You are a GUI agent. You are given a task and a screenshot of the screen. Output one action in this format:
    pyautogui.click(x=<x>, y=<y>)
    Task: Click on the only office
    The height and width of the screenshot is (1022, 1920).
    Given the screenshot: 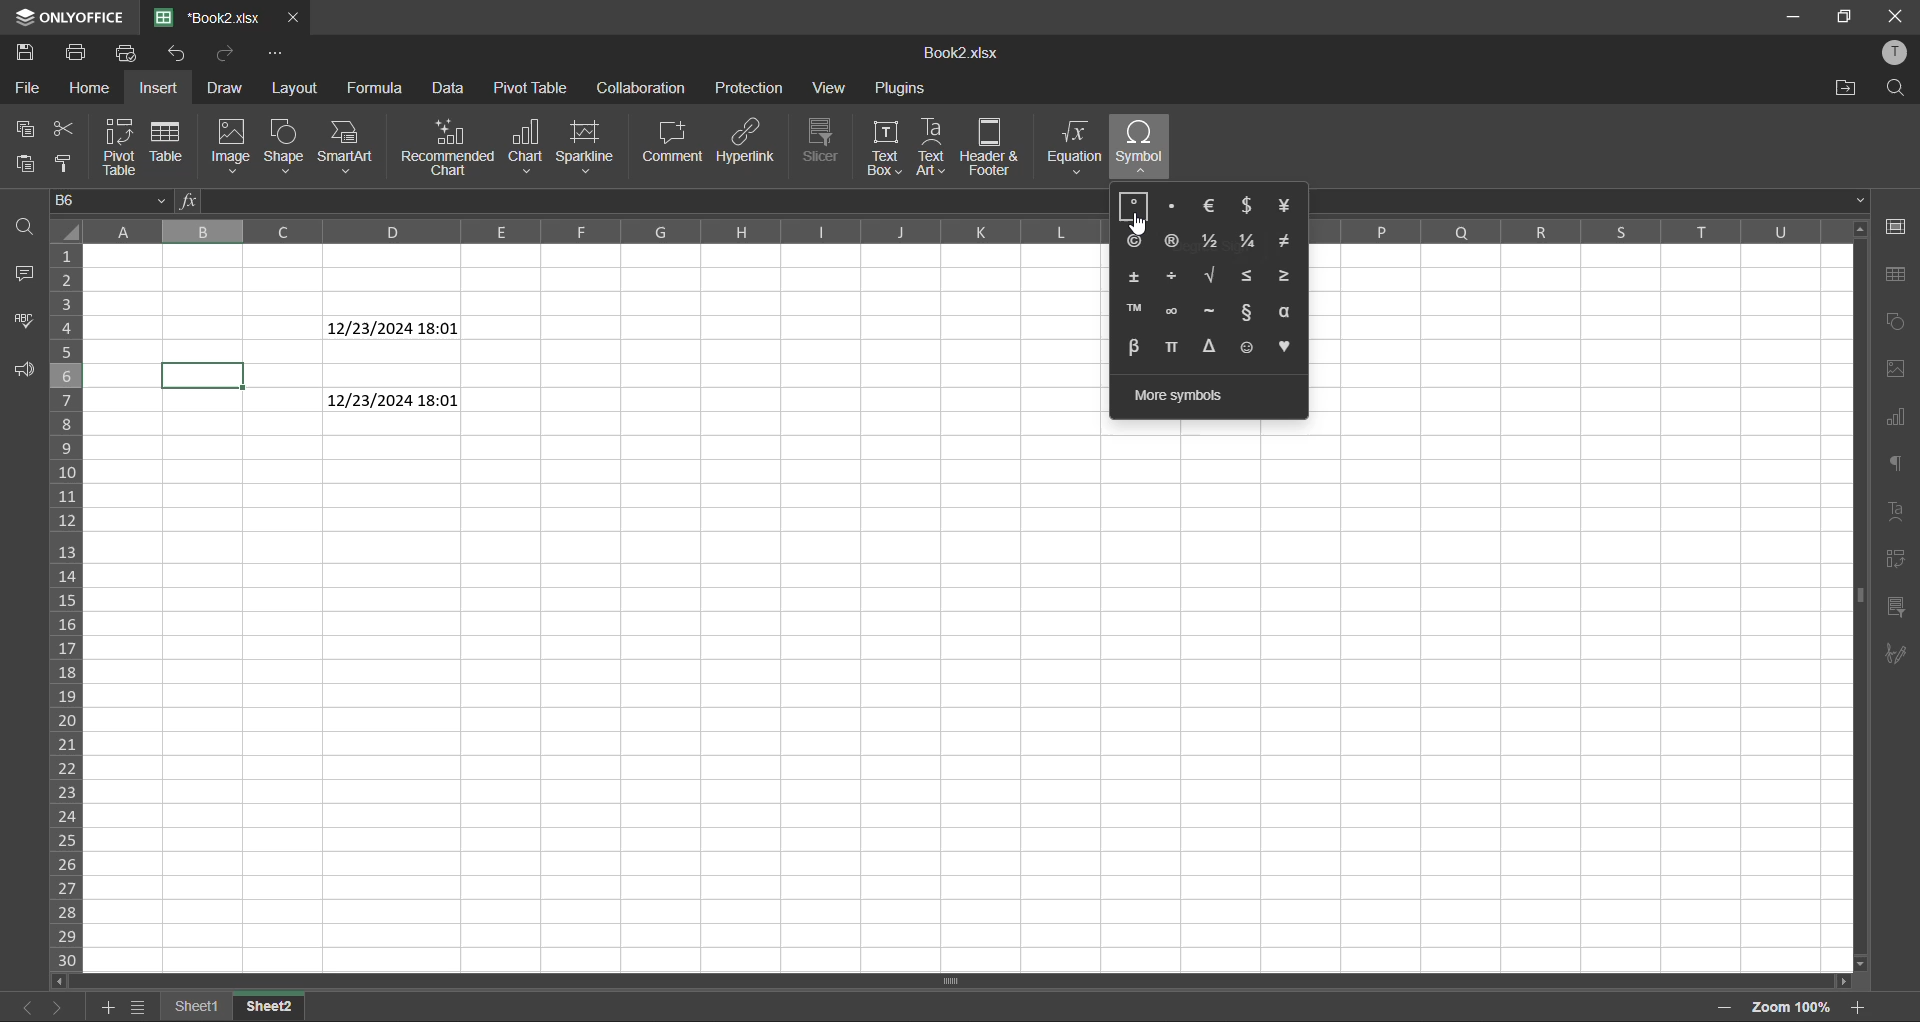 What is the action you would take?
    pyautogui.click(x=67, y=15)
    